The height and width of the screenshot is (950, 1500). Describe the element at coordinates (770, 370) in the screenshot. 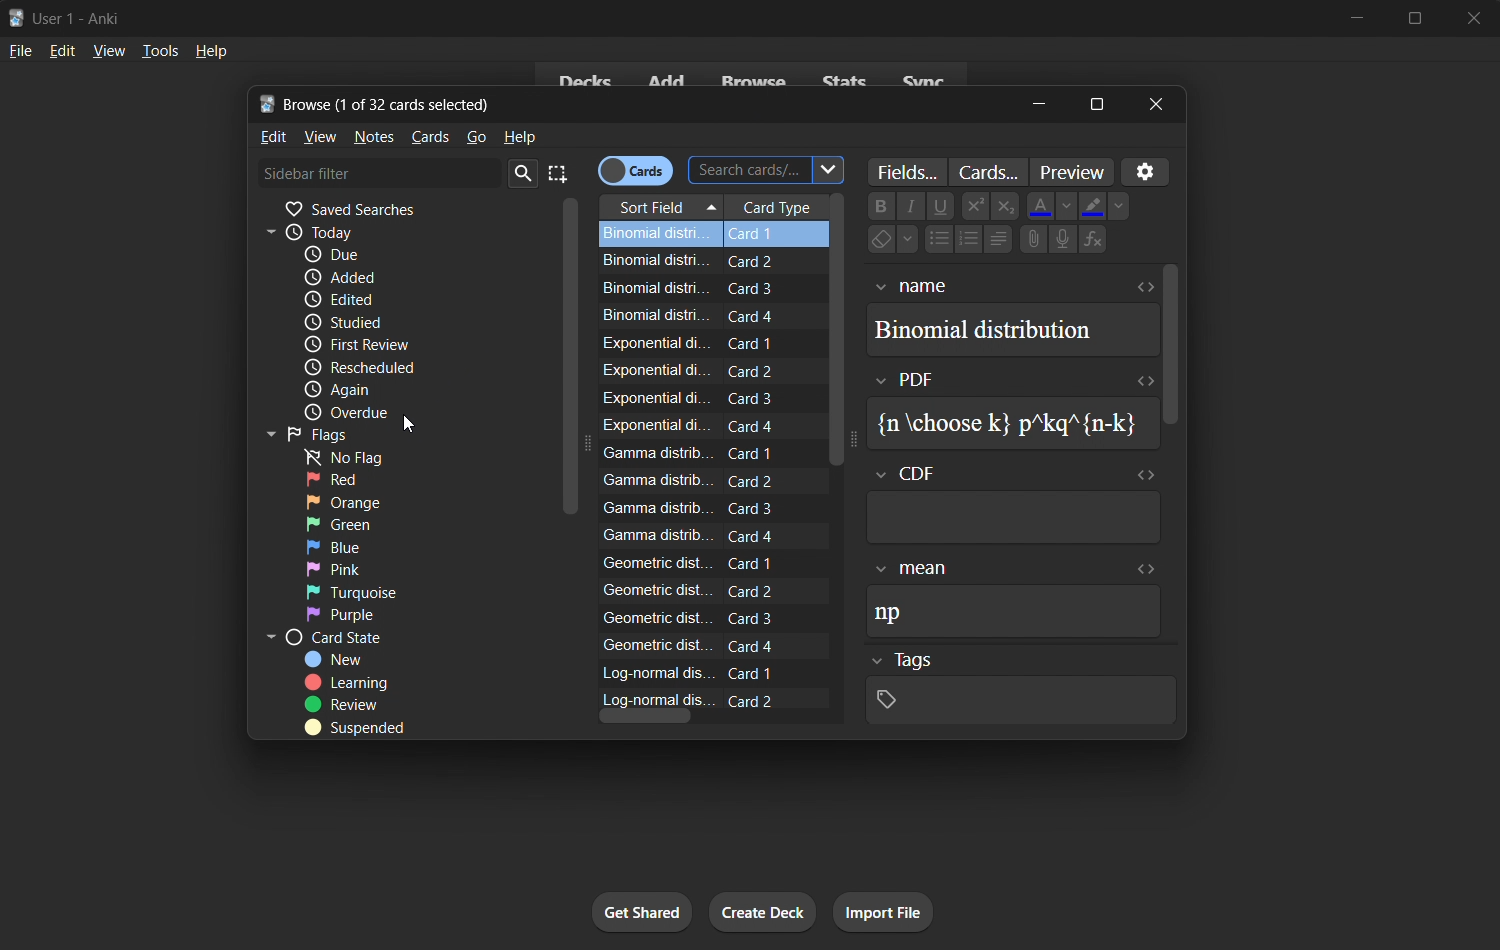

I see `Card 2` at that location.